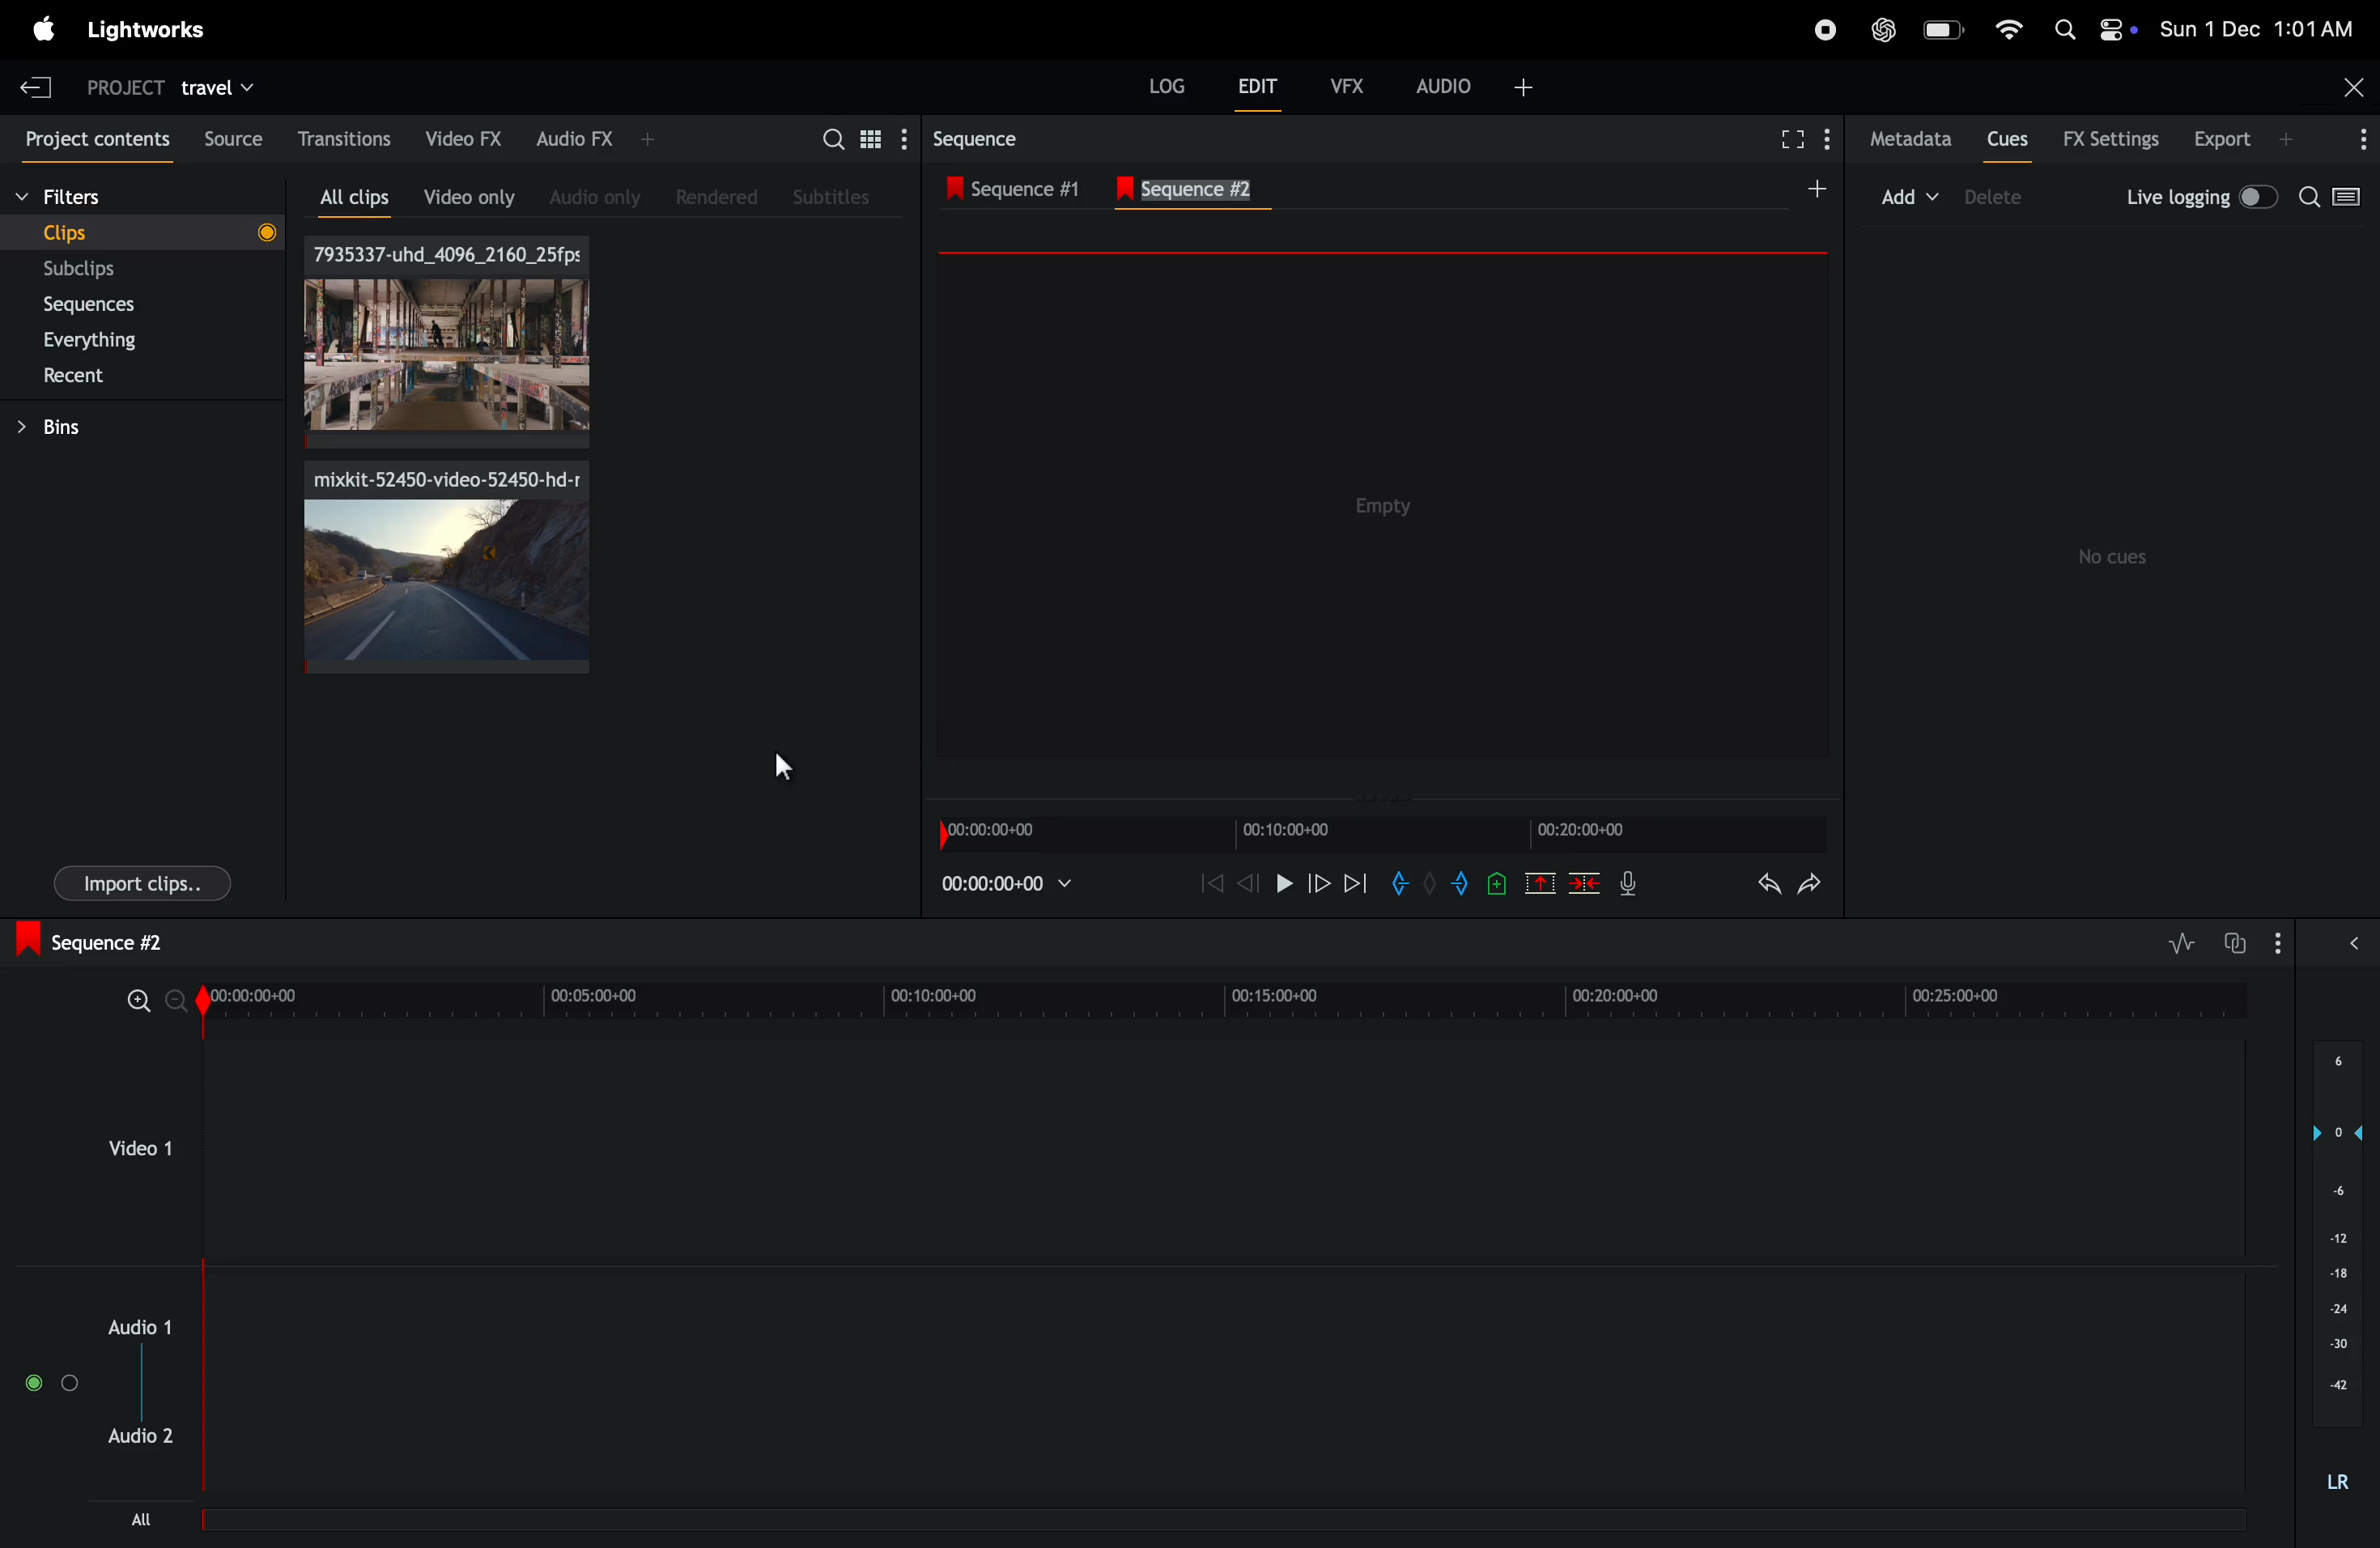 This screenshot has height=1548, width=2380. What do you see at coordinates (1797, 138) in the screenshot?
I see `fullscreen` at bounding box center [1797, 138].